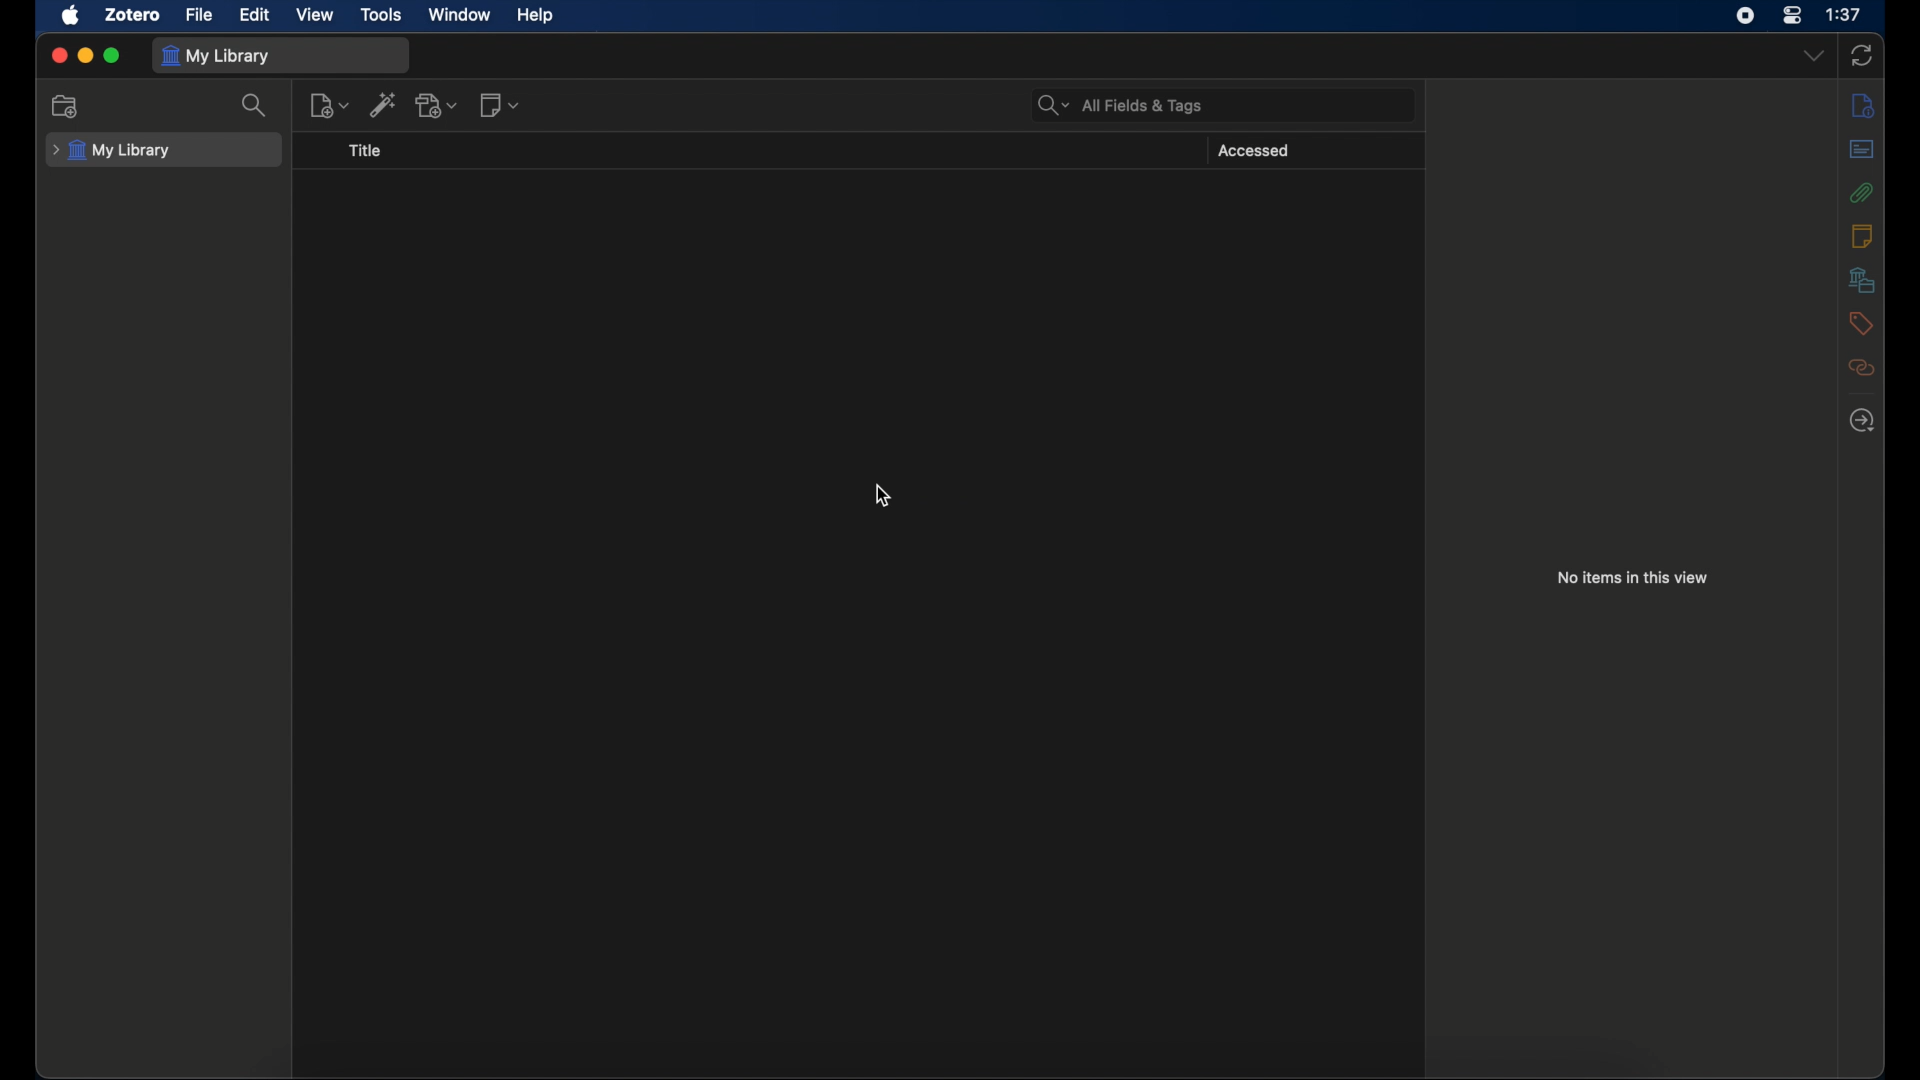 The image size is (1920, 1080). I want to click on no items in this view, so click(1633, 578).